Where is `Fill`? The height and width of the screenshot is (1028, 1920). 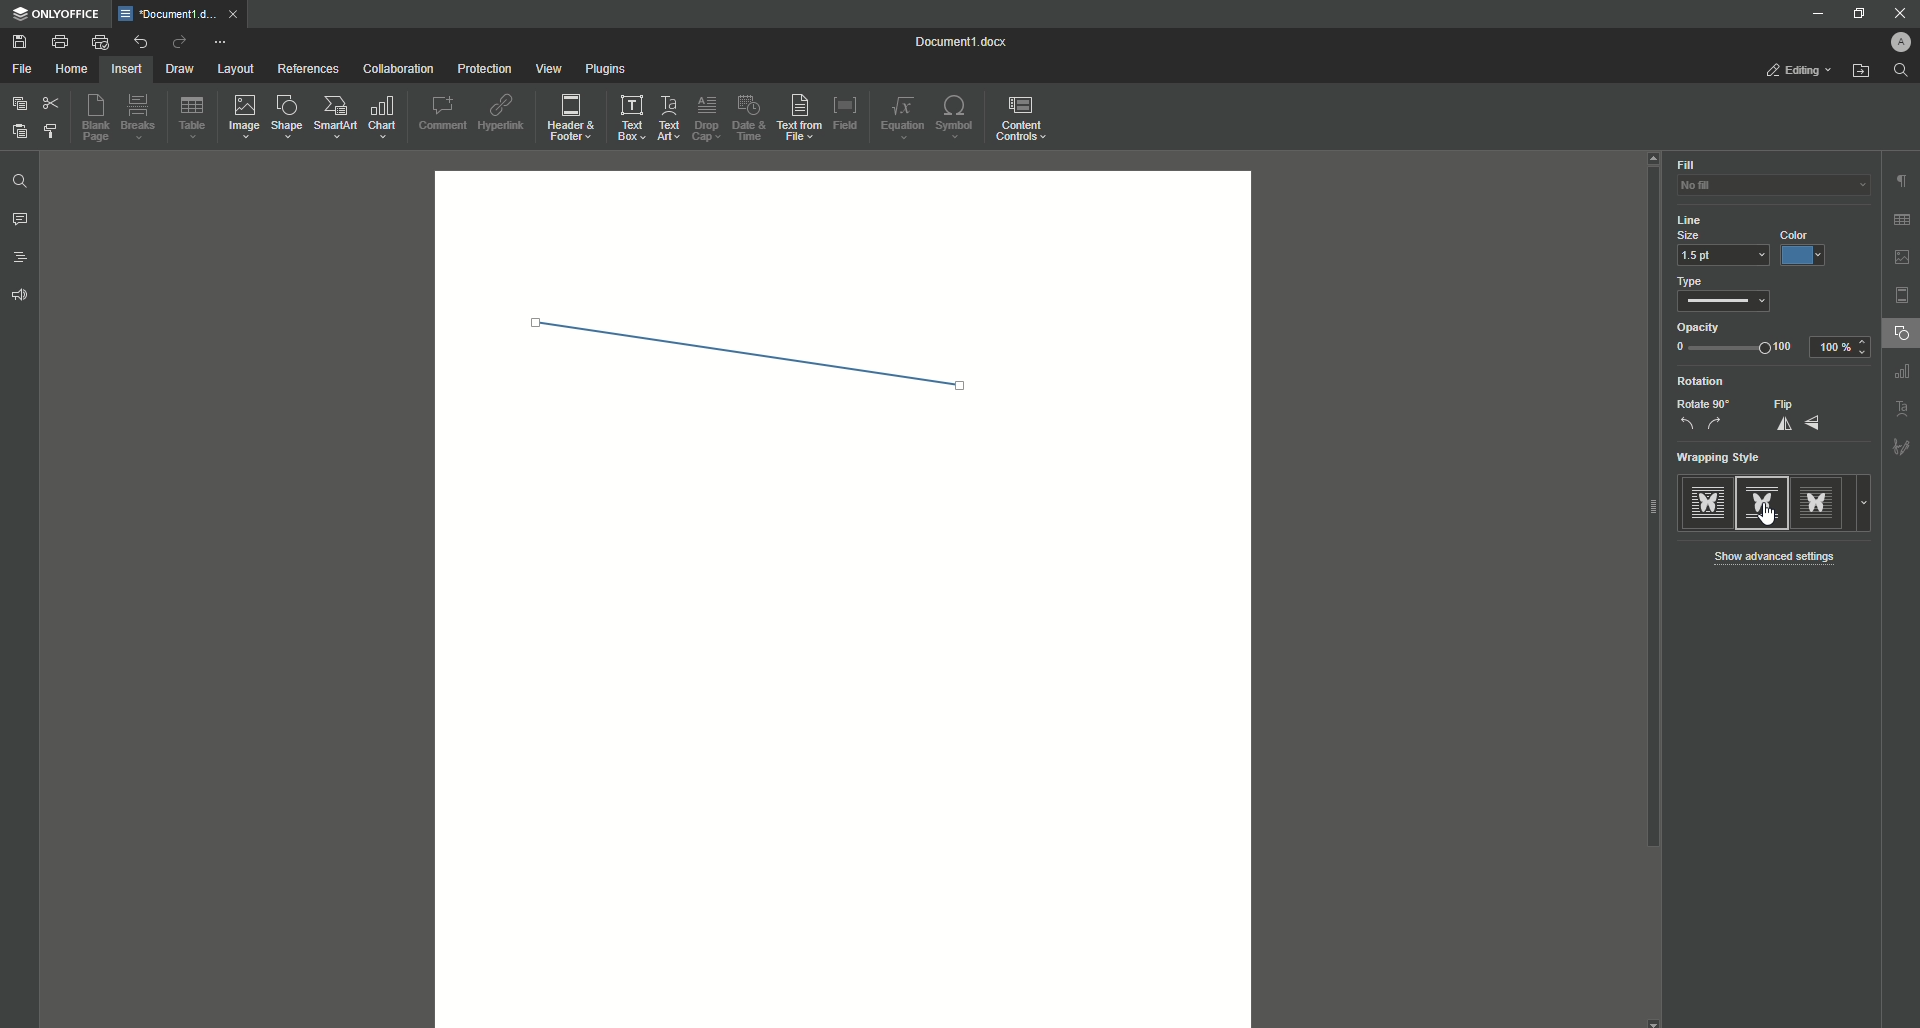 Fill is located at coordinates (1686, 165).